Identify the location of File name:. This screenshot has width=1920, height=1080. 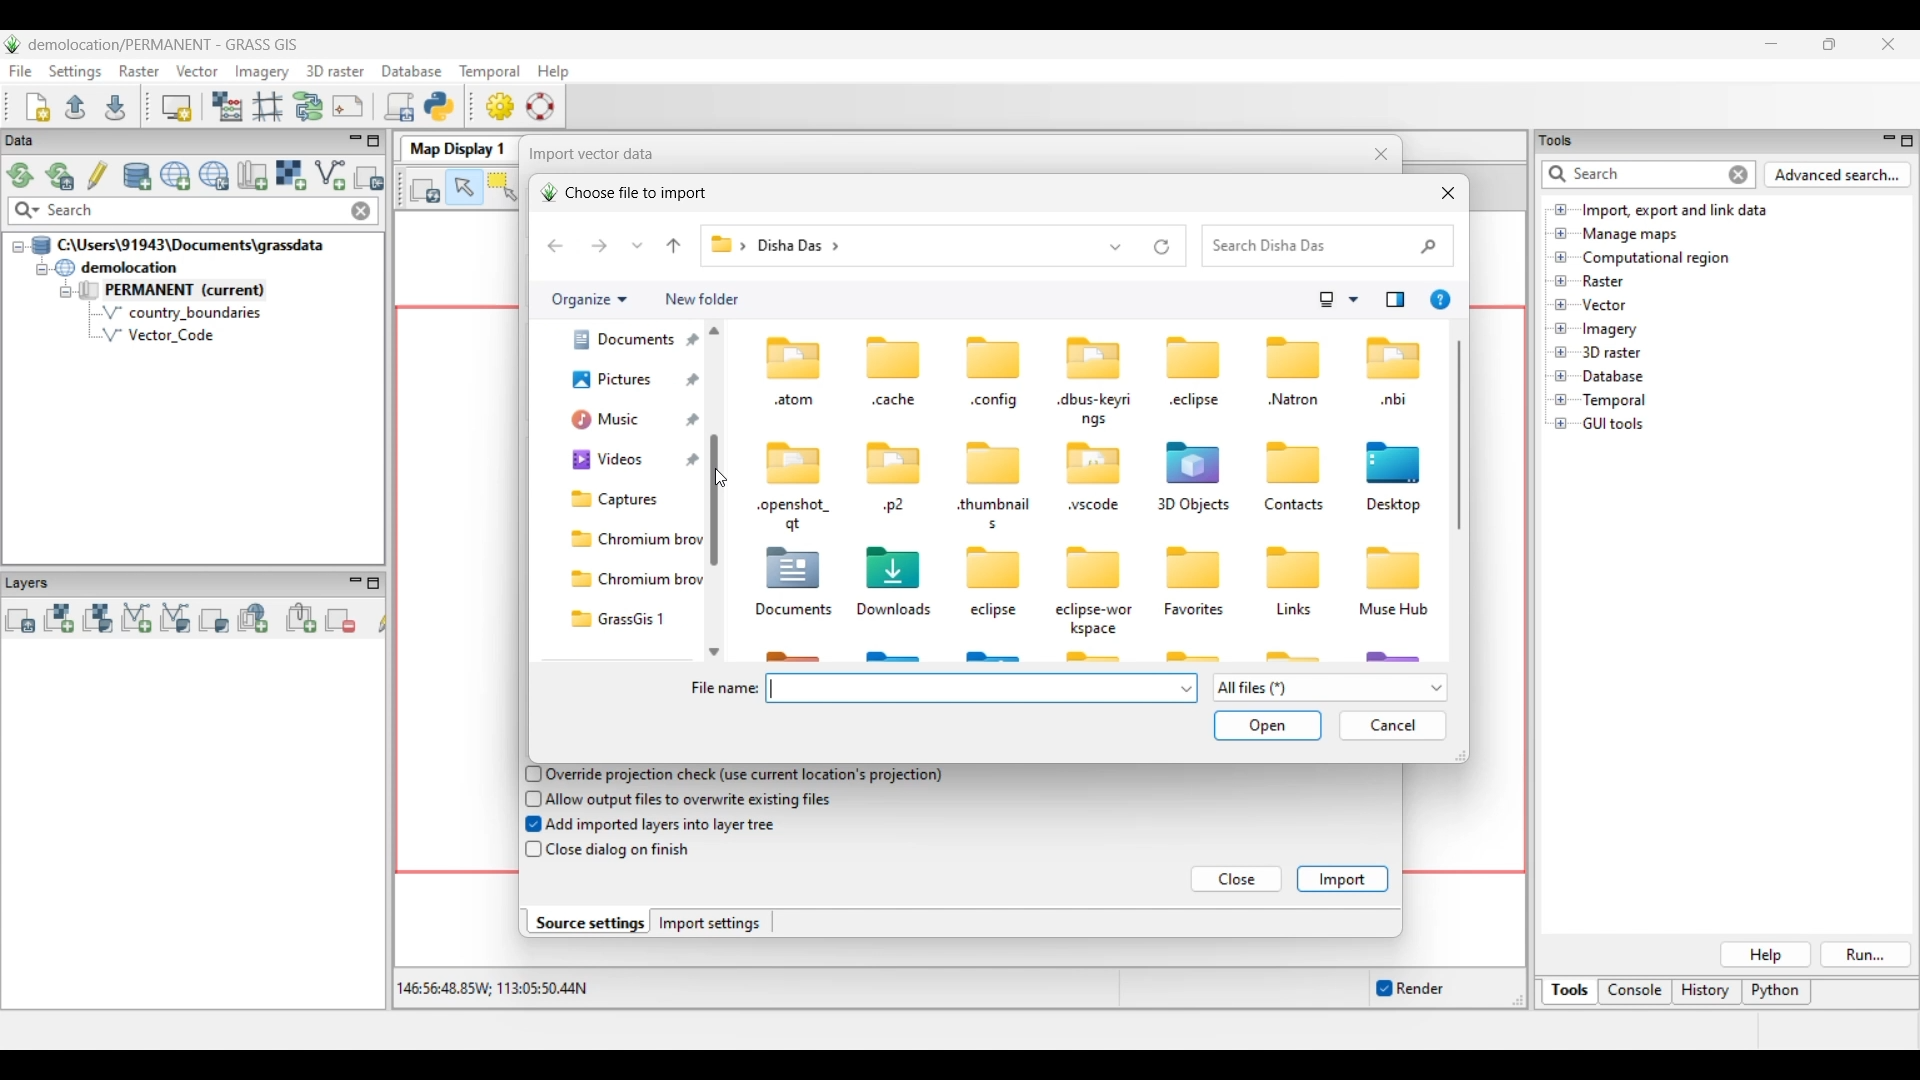
(723, 689).